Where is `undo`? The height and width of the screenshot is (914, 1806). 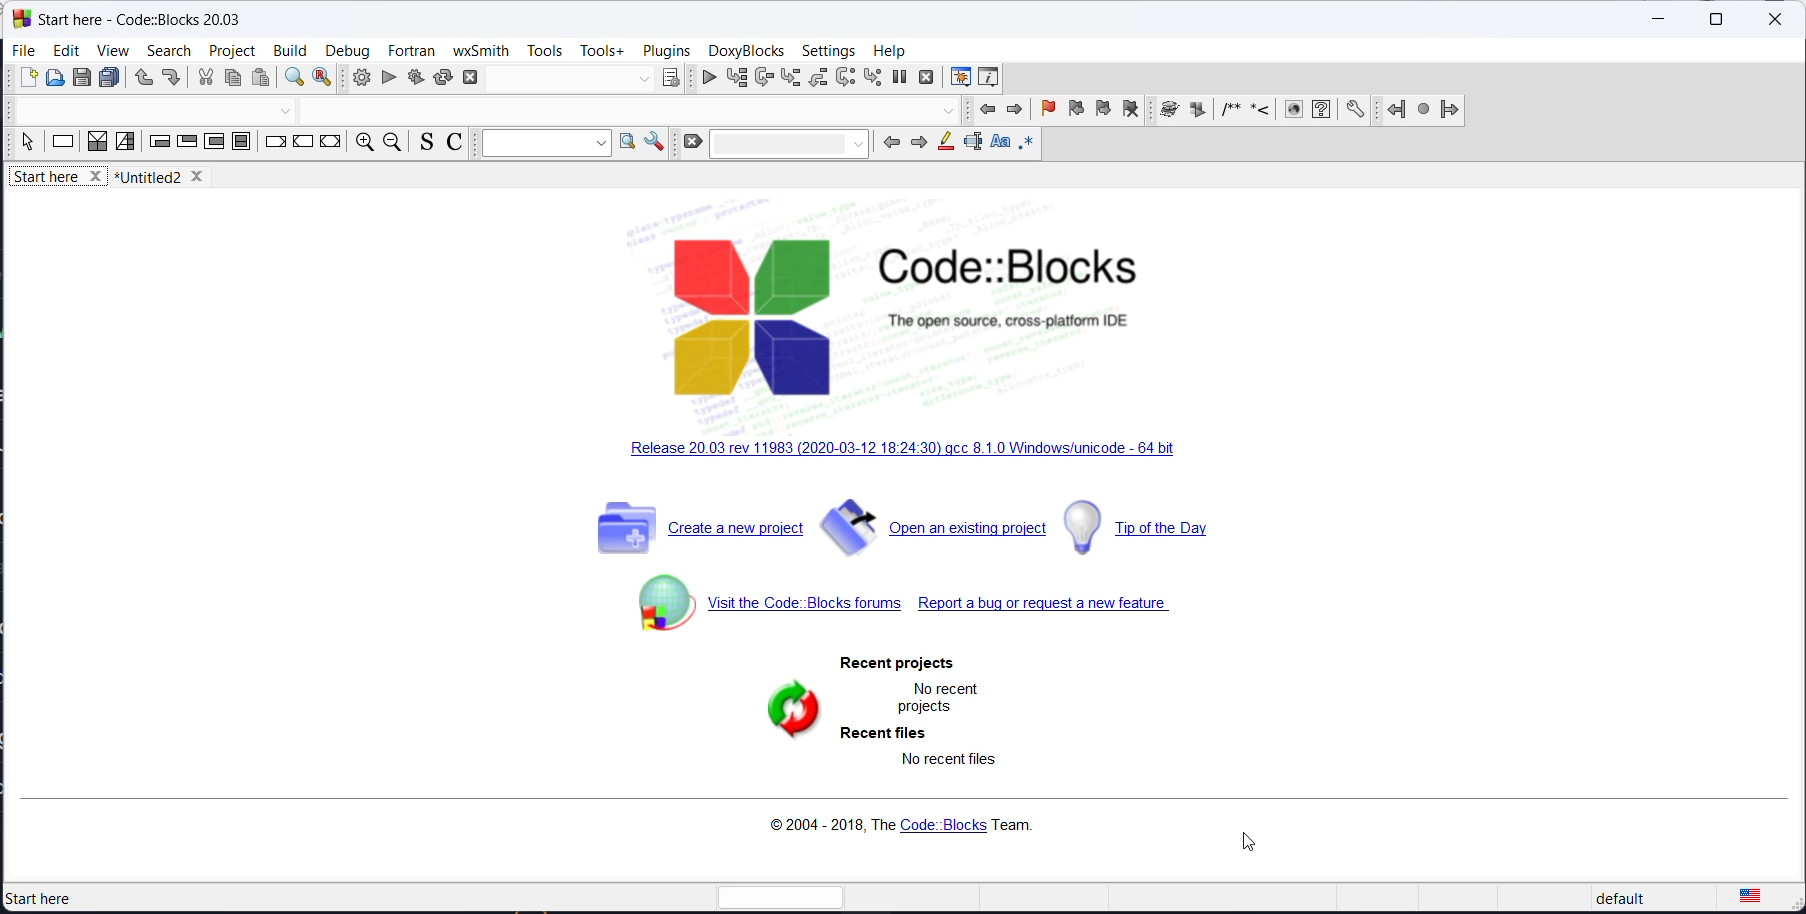 undo is located at coordinates (139, 80).